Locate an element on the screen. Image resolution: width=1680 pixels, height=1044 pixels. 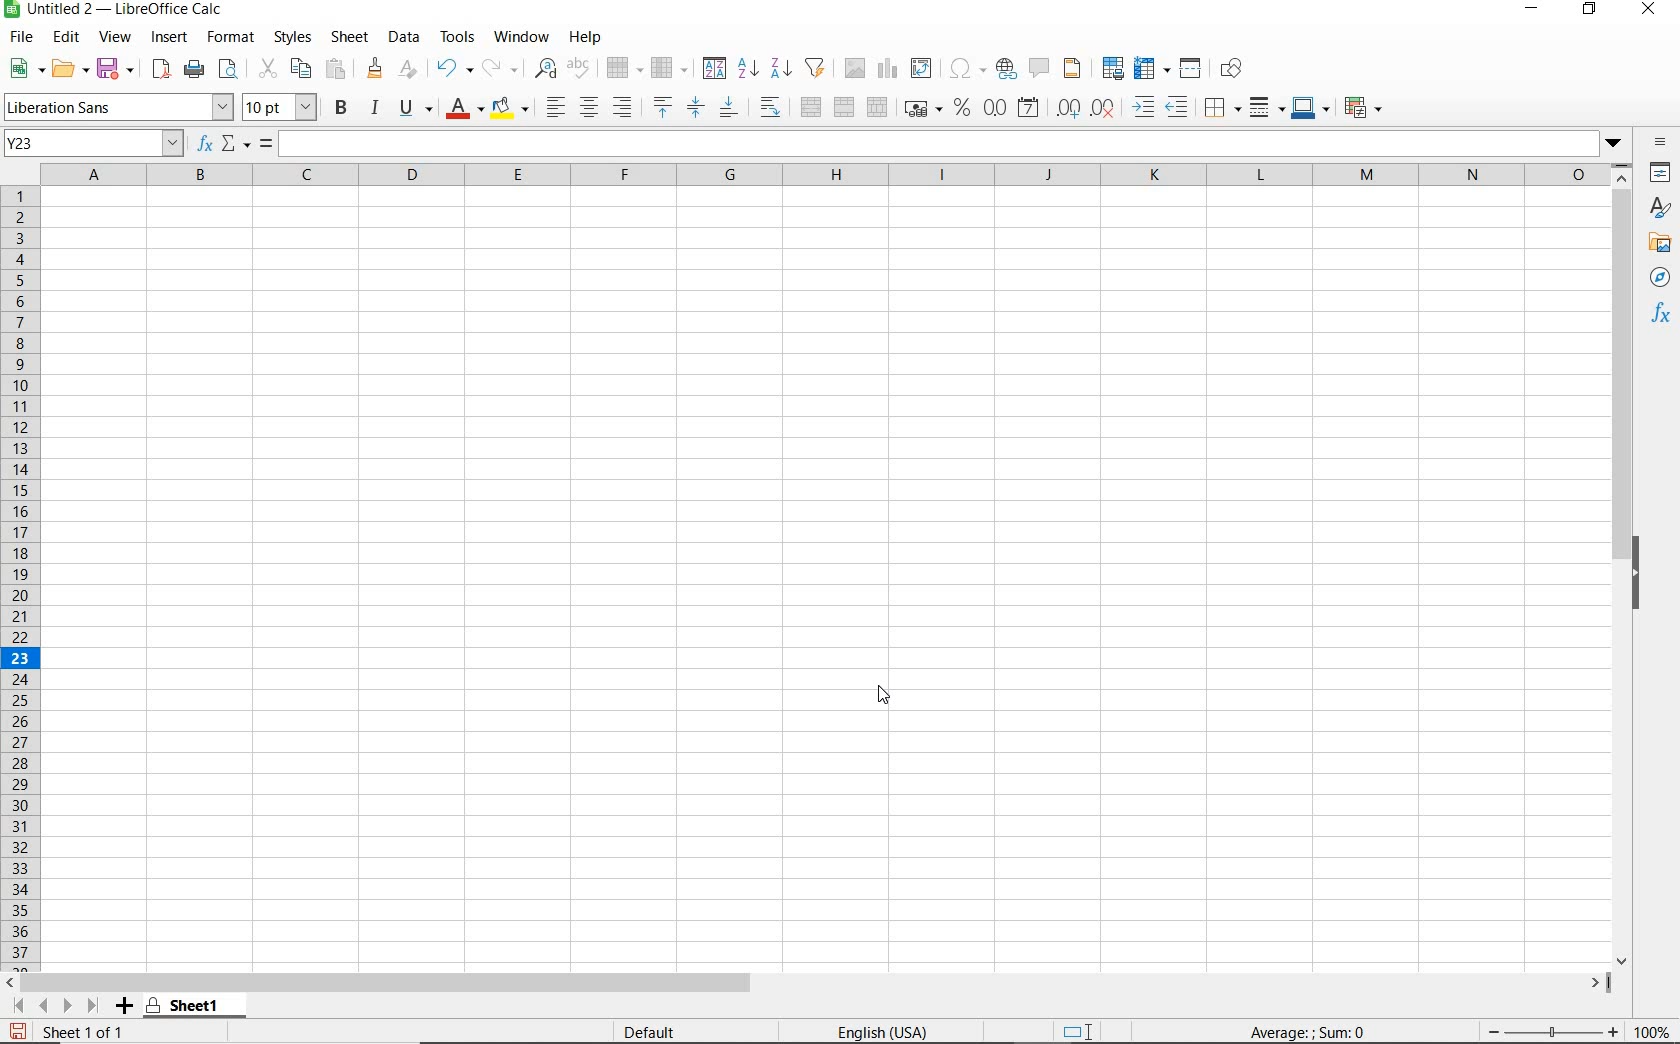
WORKSHEET PROTECTED is located at coordinates (190, 1005).